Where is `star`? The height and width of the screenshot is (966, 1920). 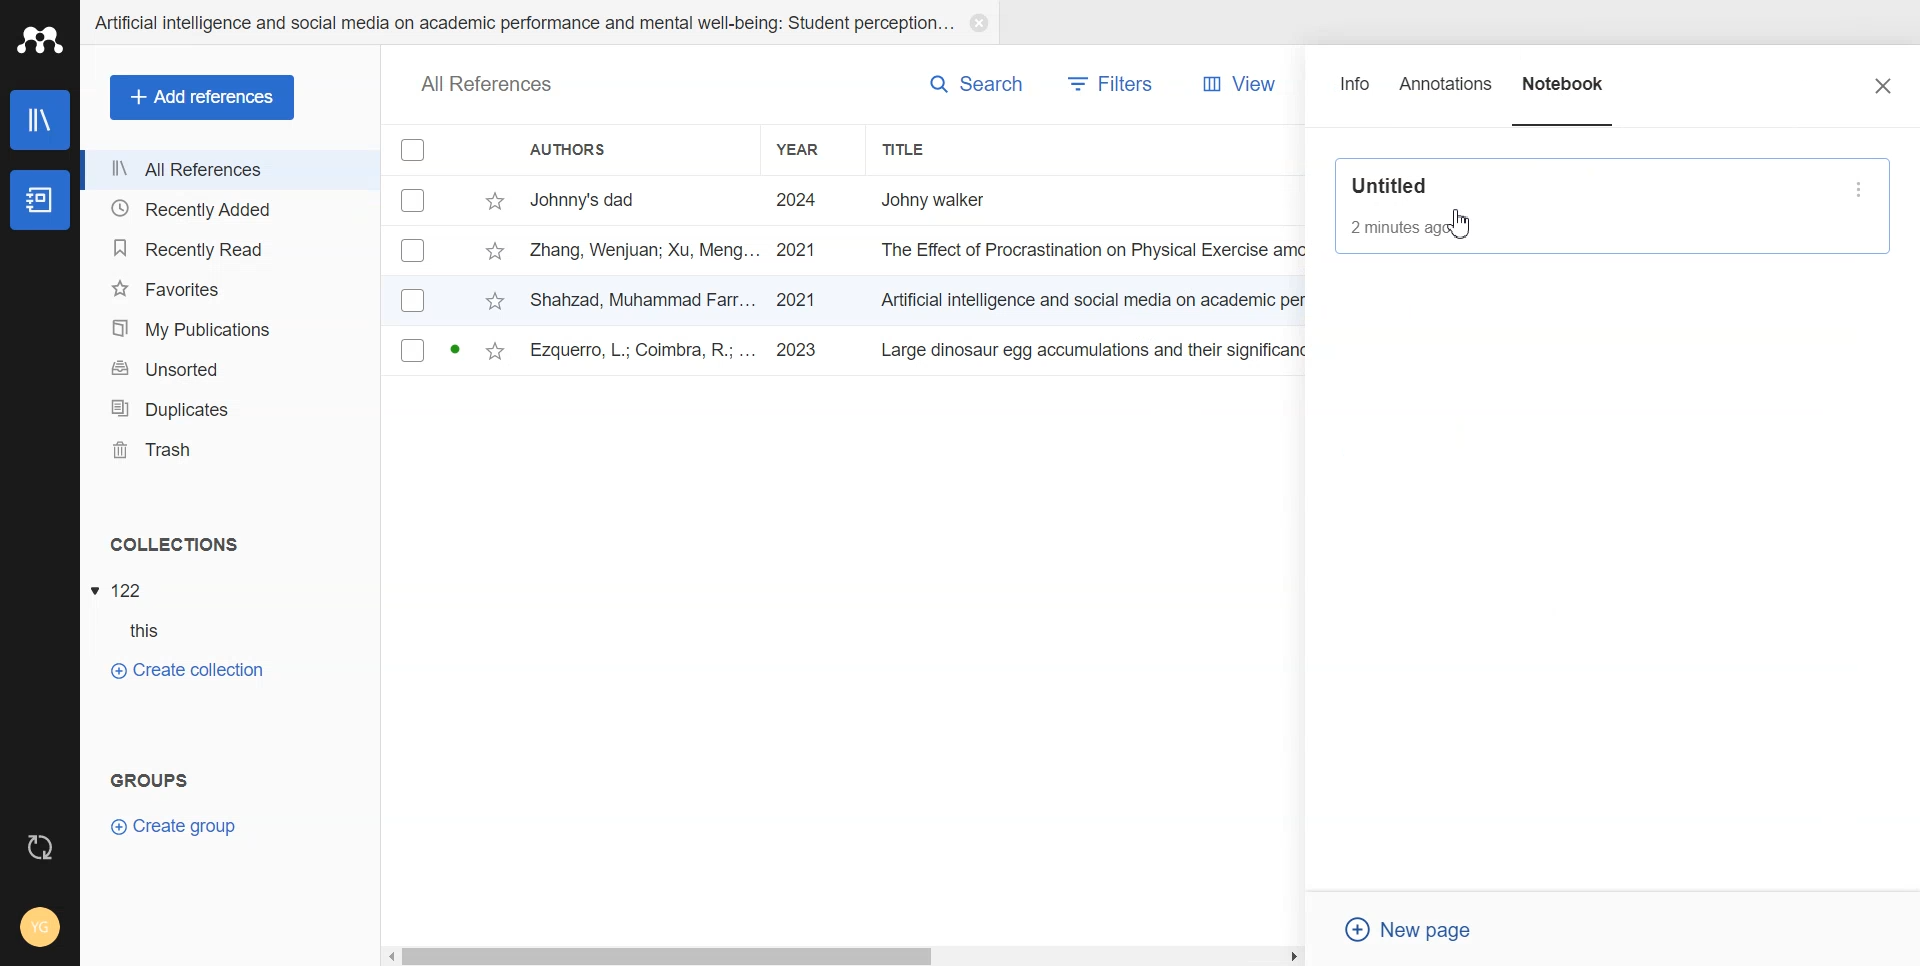
star is located at coordinates (495, 303).